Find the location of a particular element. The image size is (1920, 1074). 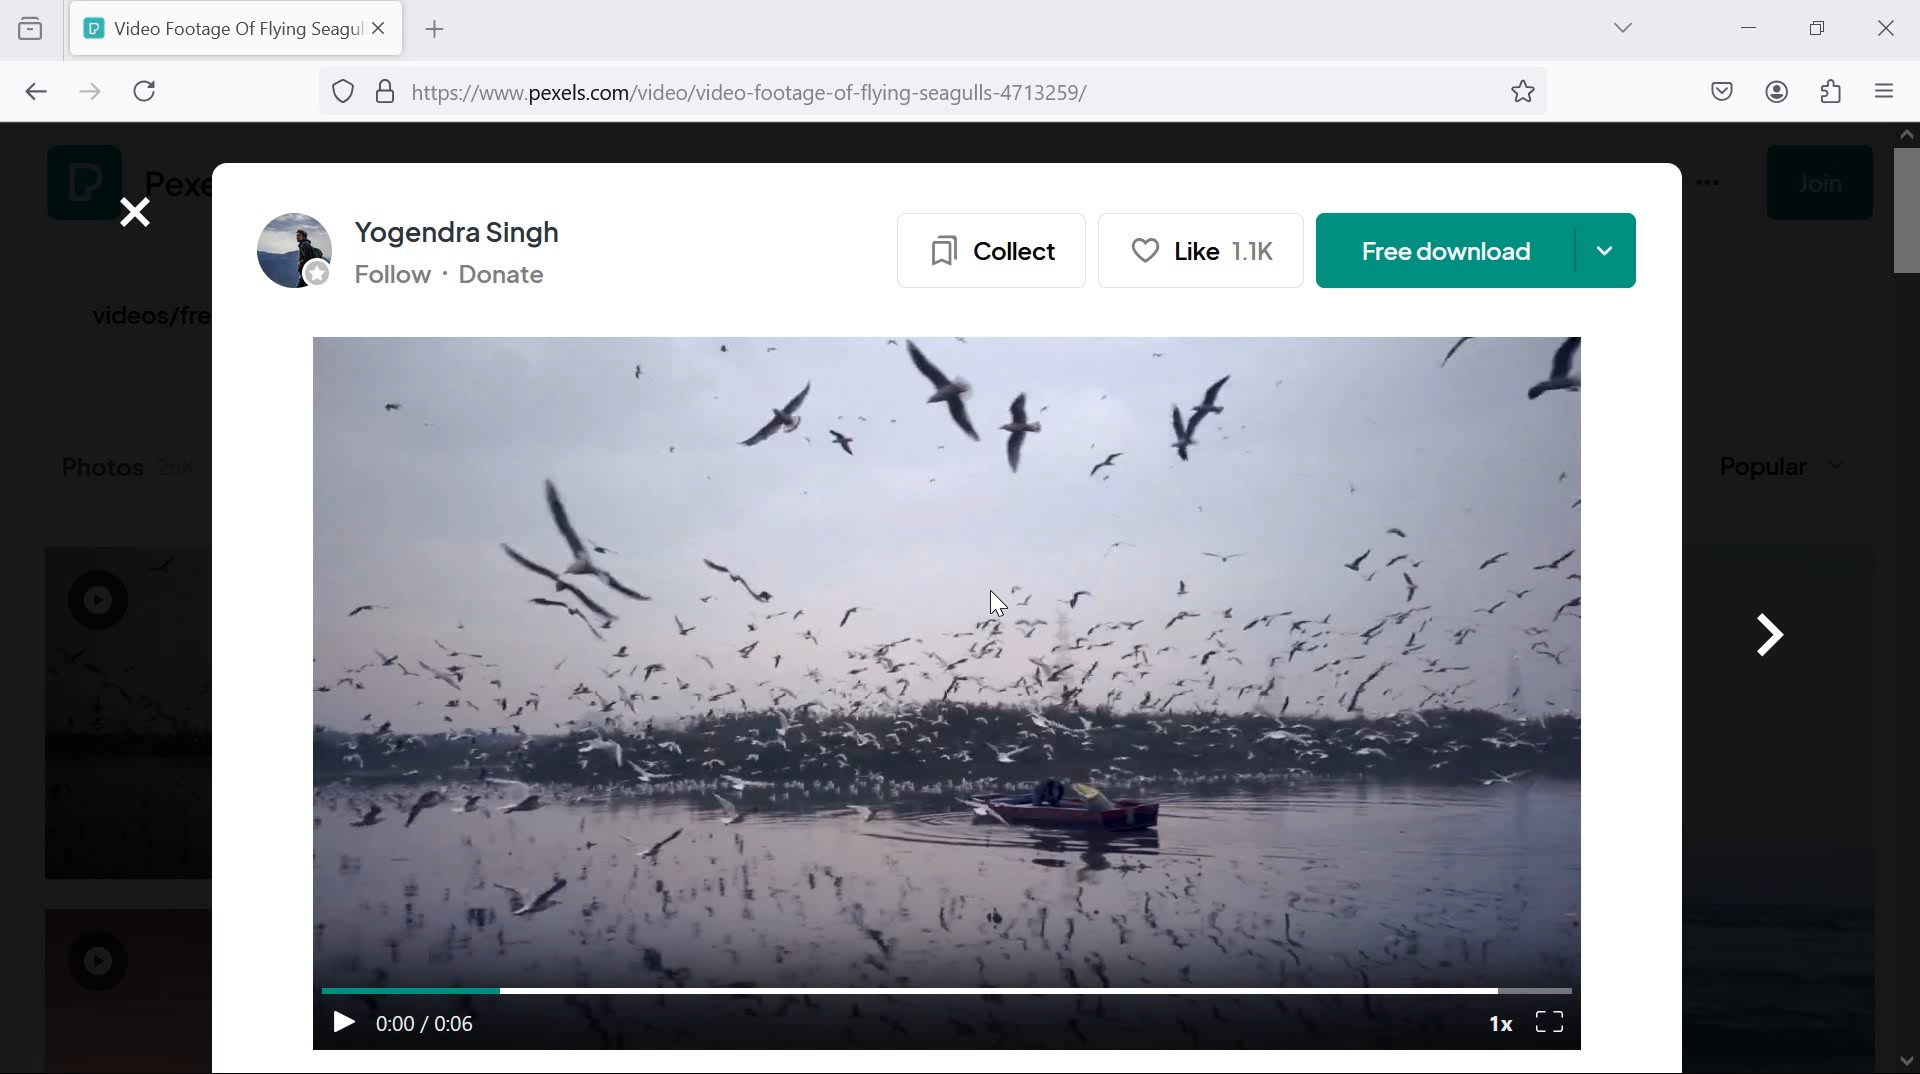

0:00 / 0:06 is located at coordinates (431, 1022).